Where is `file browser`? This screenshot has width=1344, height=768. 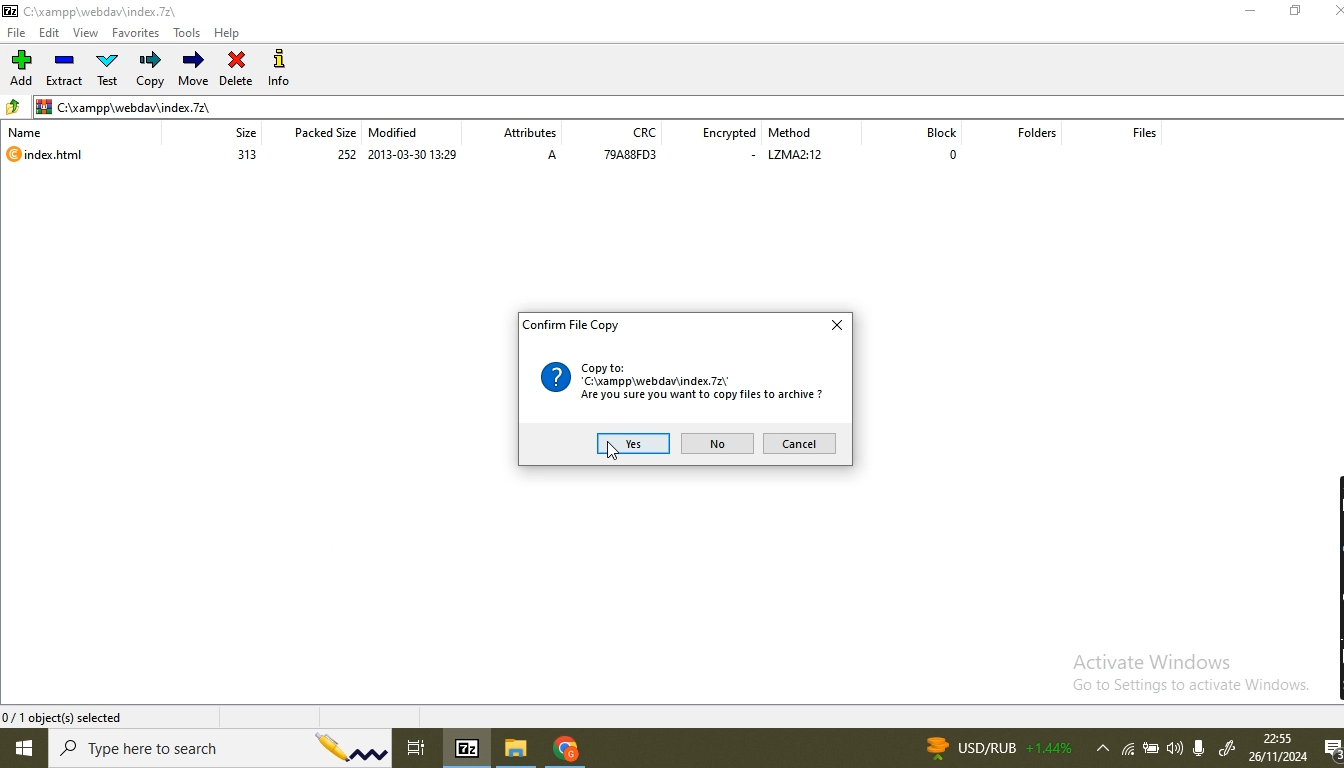
file browser is located at coordinates (519, 749).